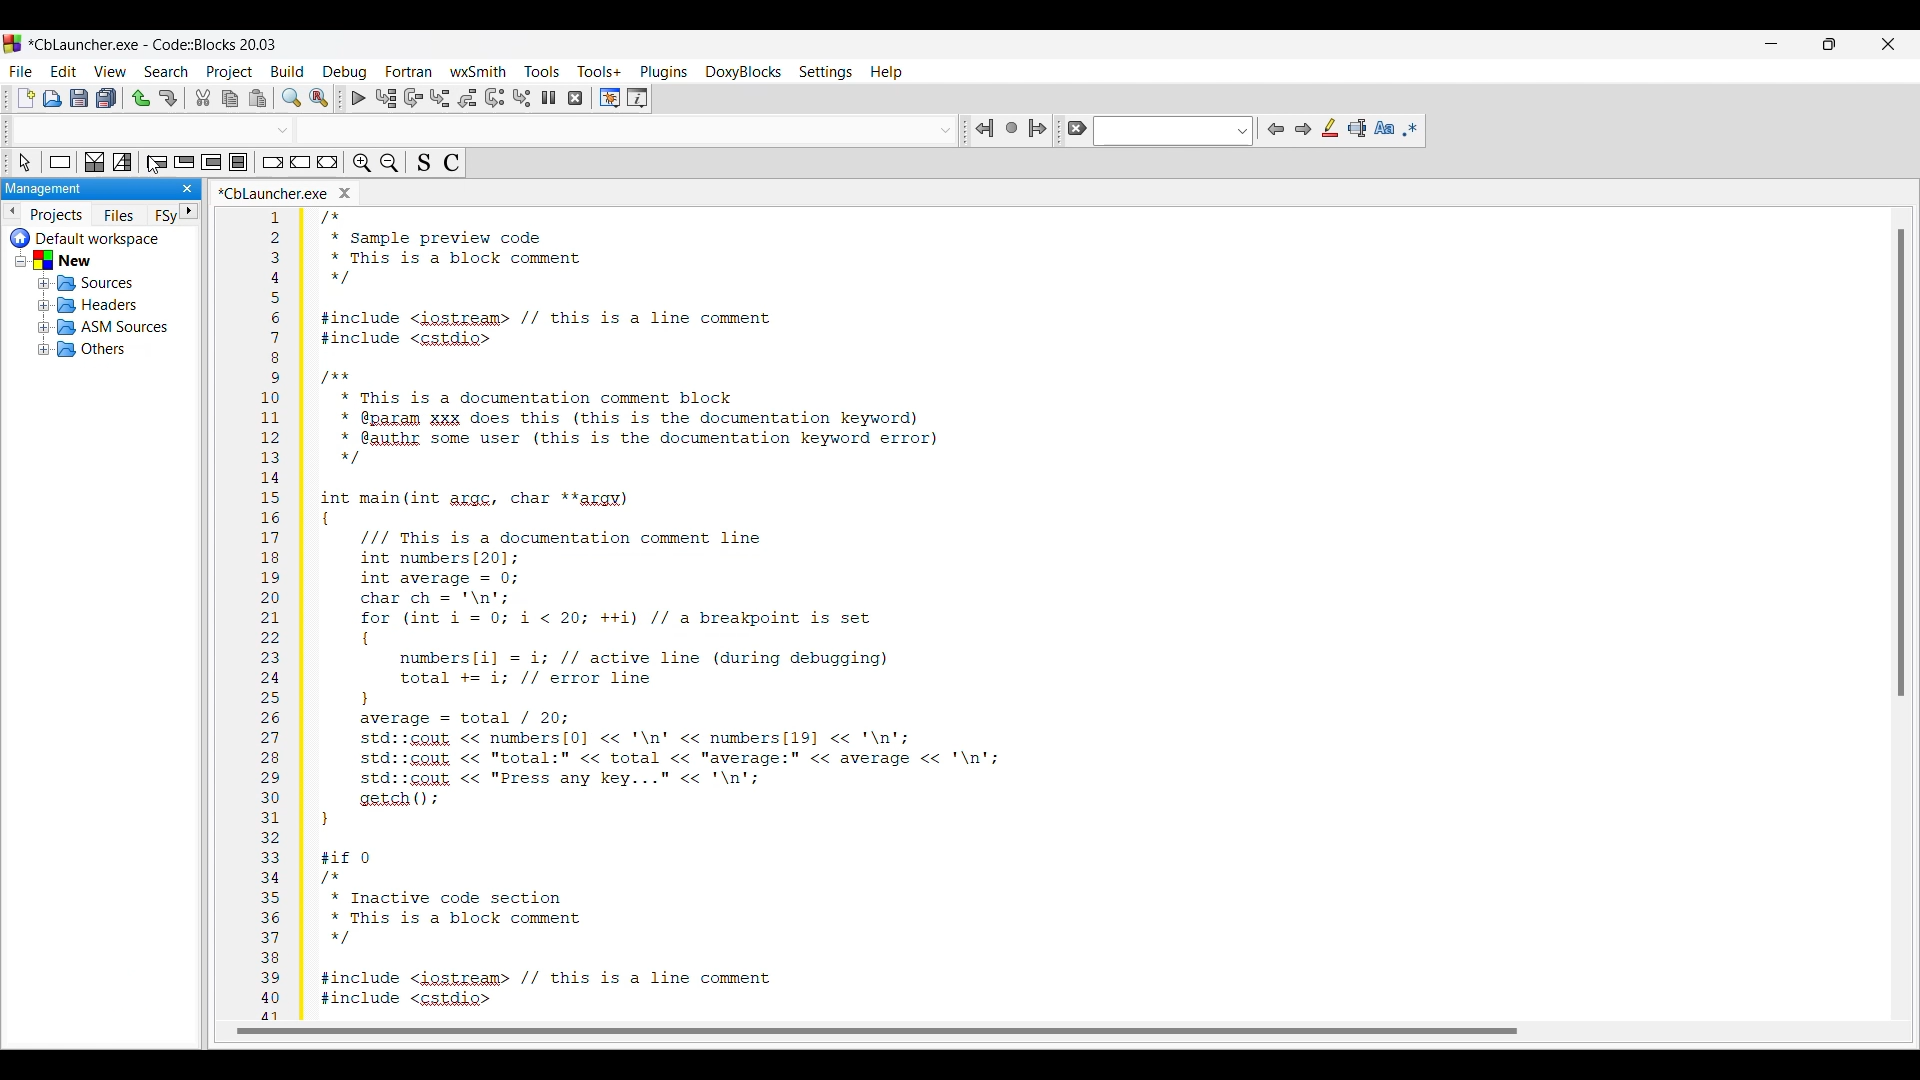  Describe the element at coordinates (848, 1031) in the screenshot. I see `Horizontal slide bar` at that location.